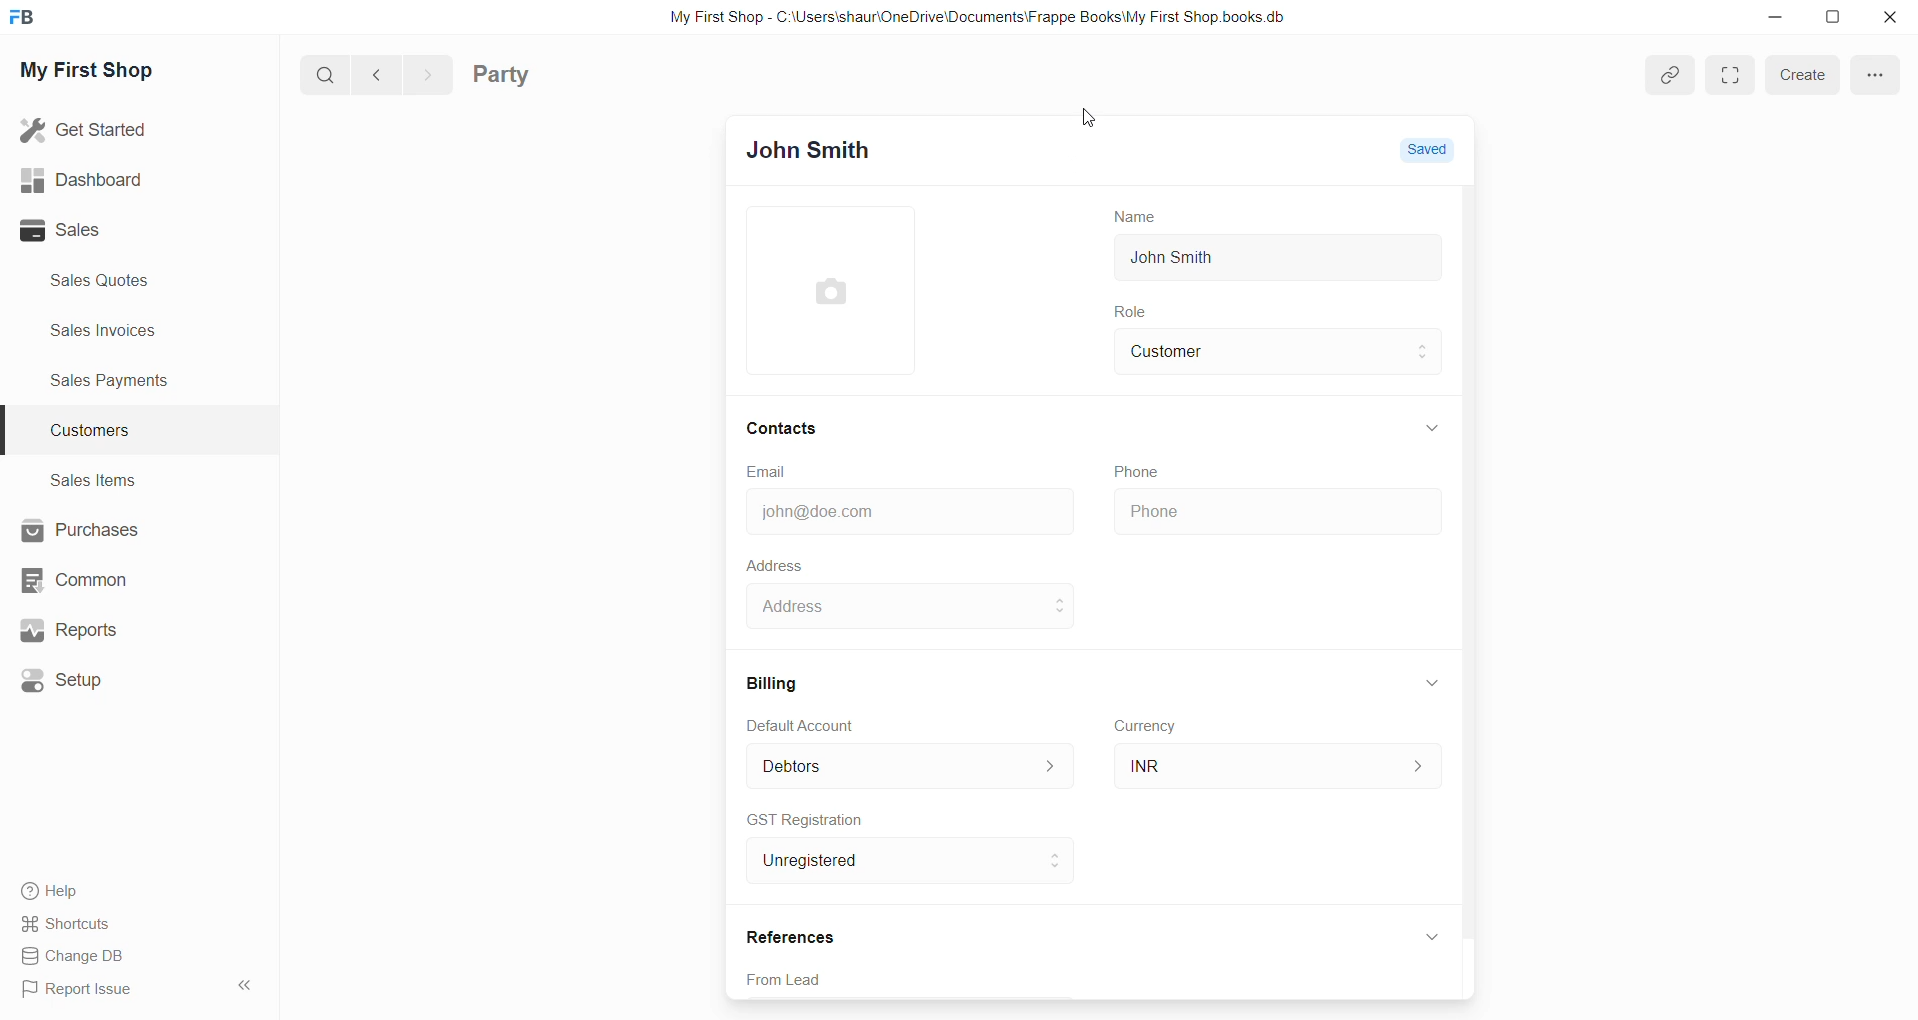 This screenshot has width=1918, height=1020. Describe the element at coordinates (78, 581) in the screenshot. I see `Common` at that location.